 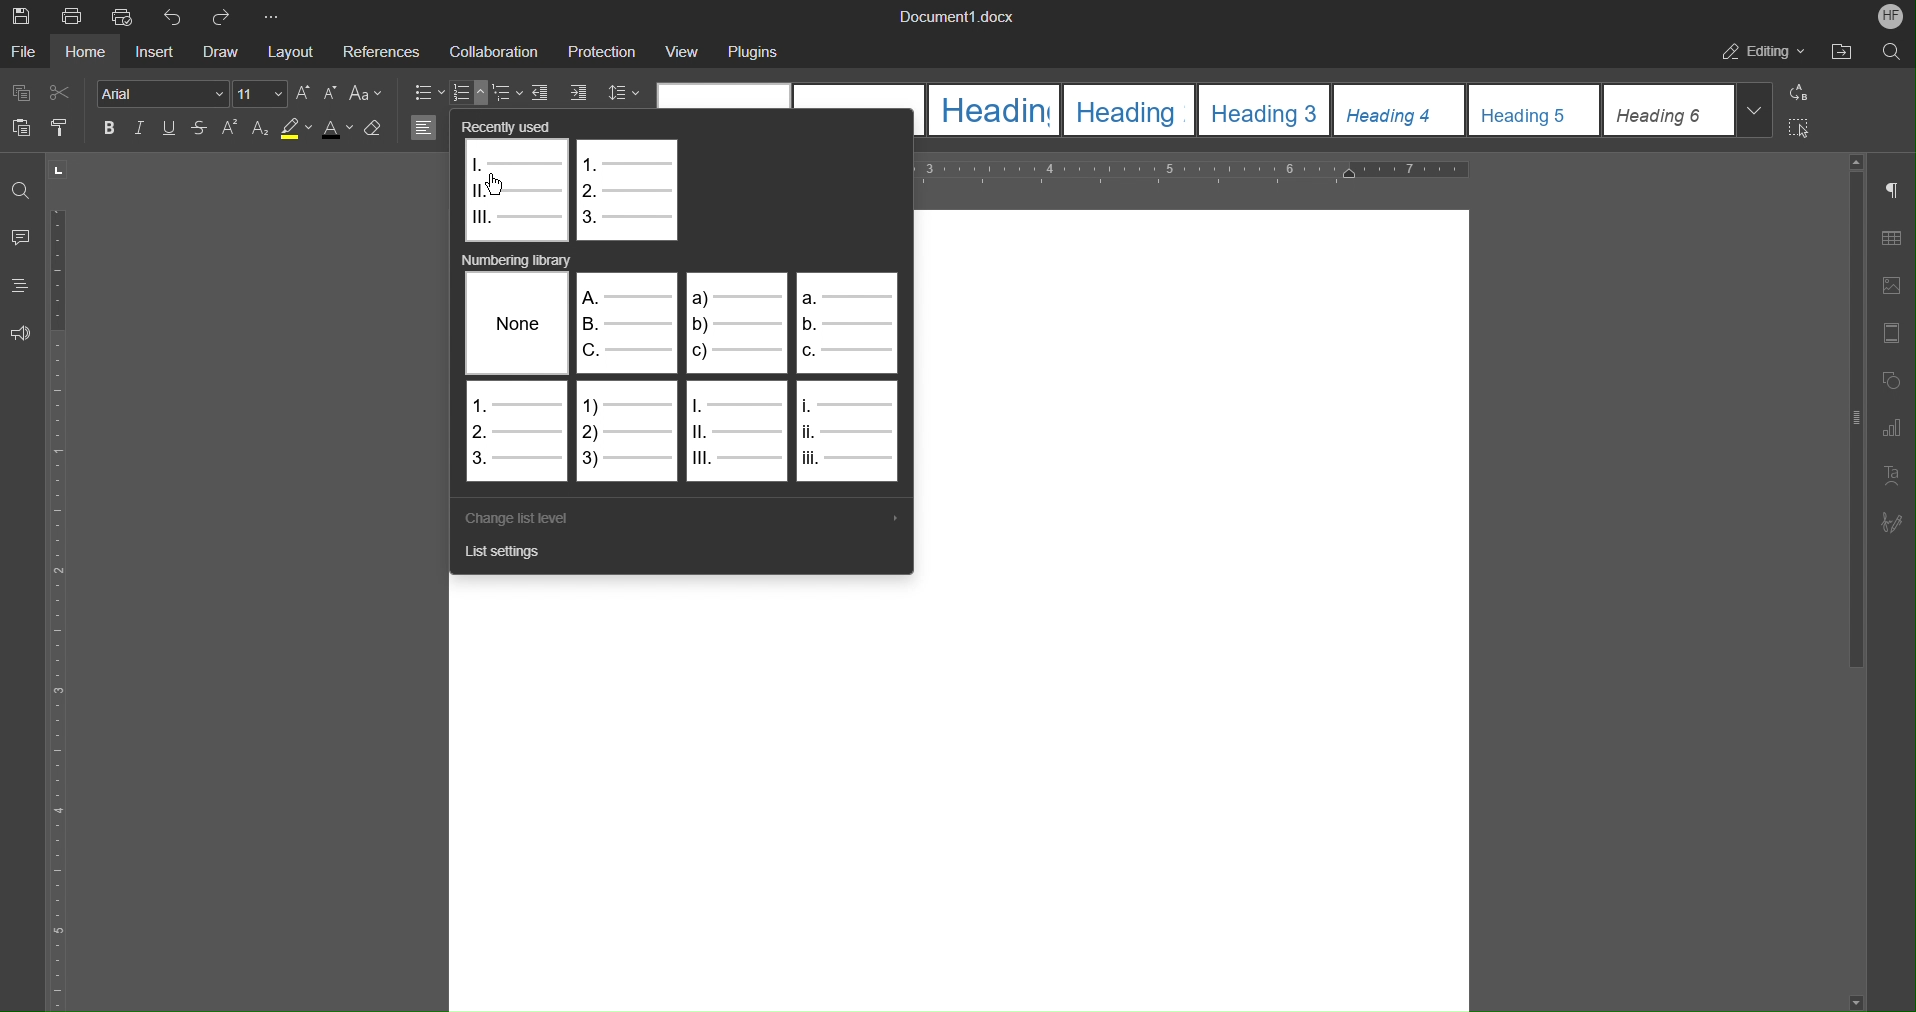 What do you see at coordinates (75, 17) in the screenshot?
I see `Print` at bounding box center [75, 17].